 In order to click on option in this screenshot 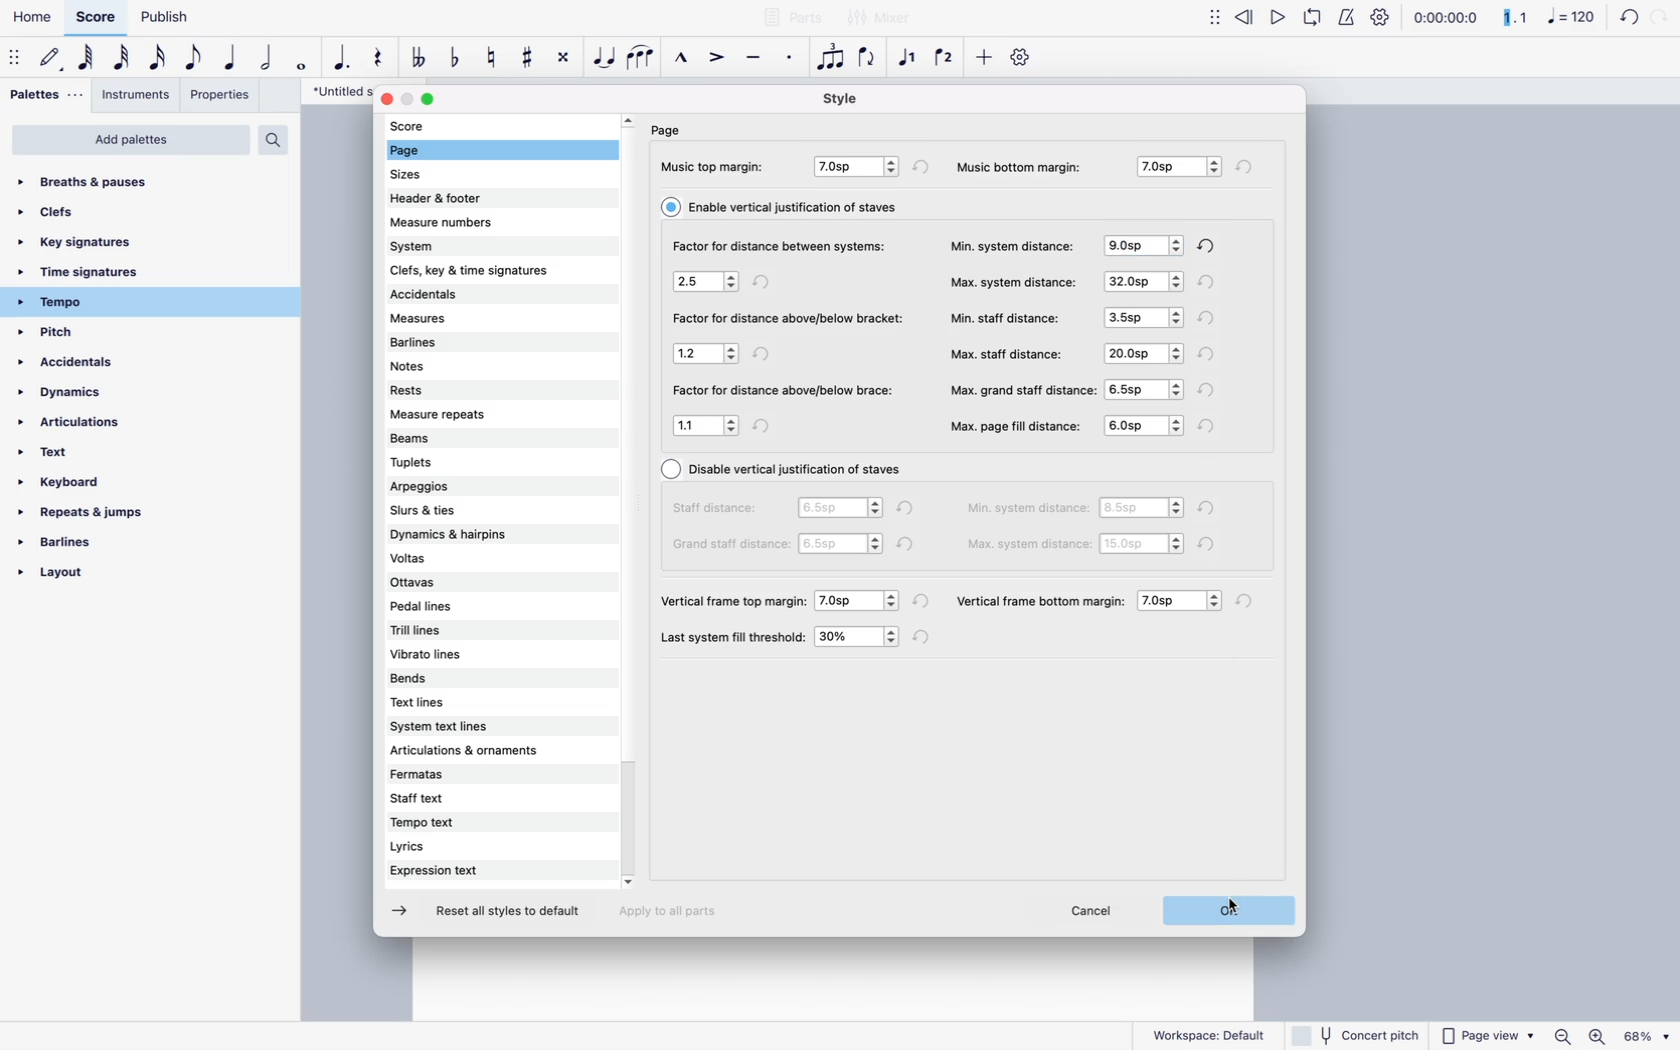, I will do `click(1183, 601)`.